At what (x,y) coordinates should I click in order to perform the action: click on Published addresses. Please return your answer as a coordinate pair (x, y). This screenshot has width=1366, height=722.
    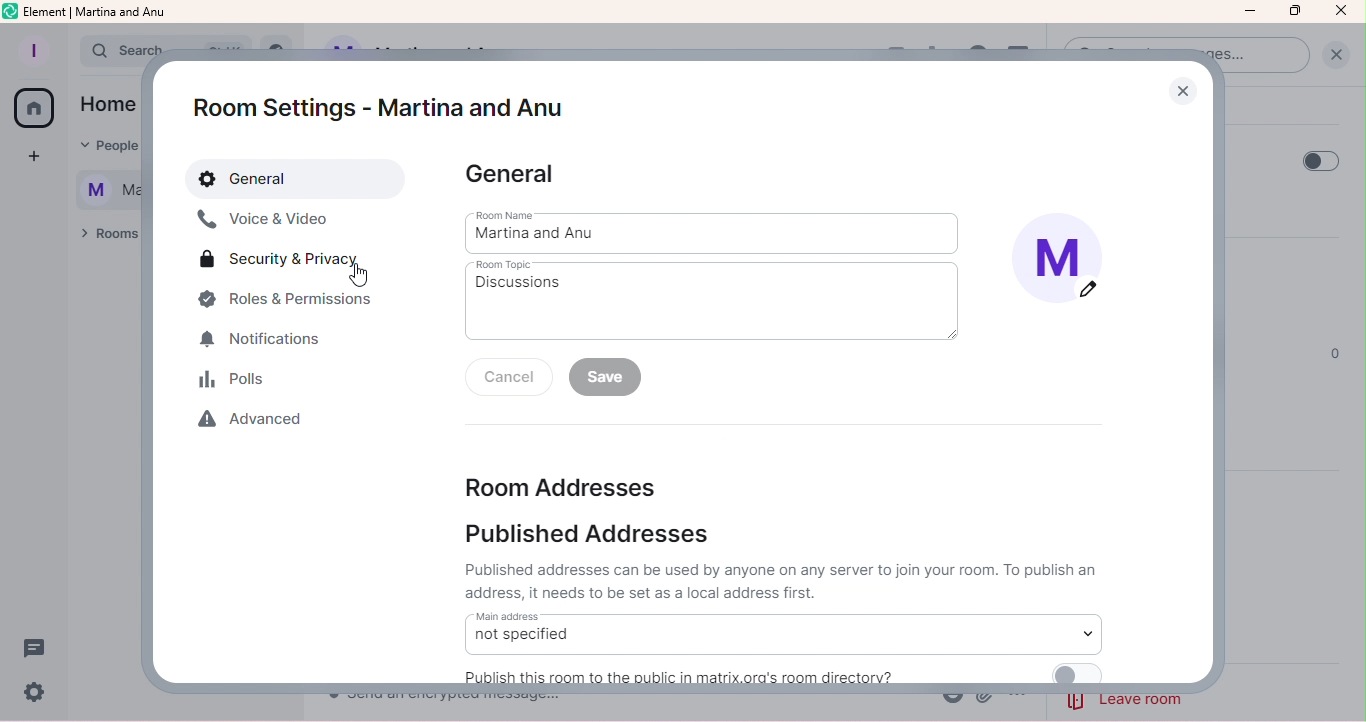
    Looking at the image, I should click on (589, 536).